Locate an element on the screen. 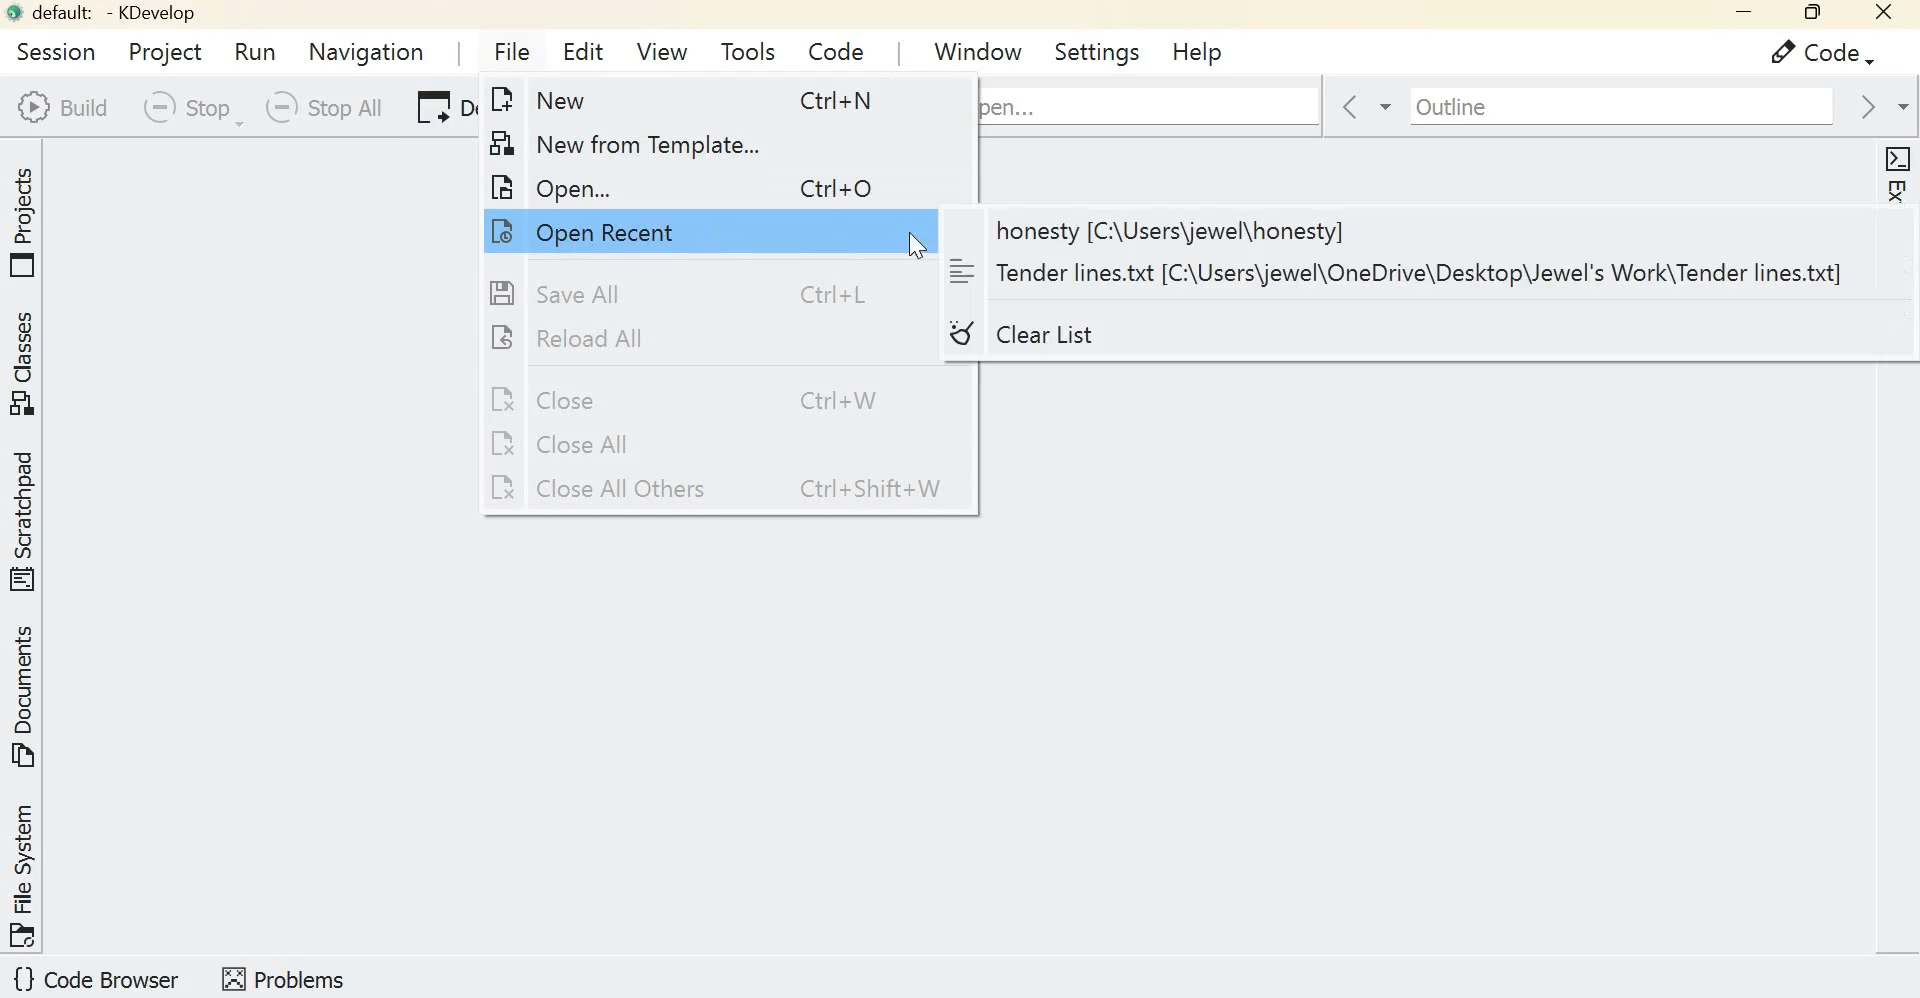 This screenshot has width=1920, height=998. Debug current launch is located at coordinates (439, 110).